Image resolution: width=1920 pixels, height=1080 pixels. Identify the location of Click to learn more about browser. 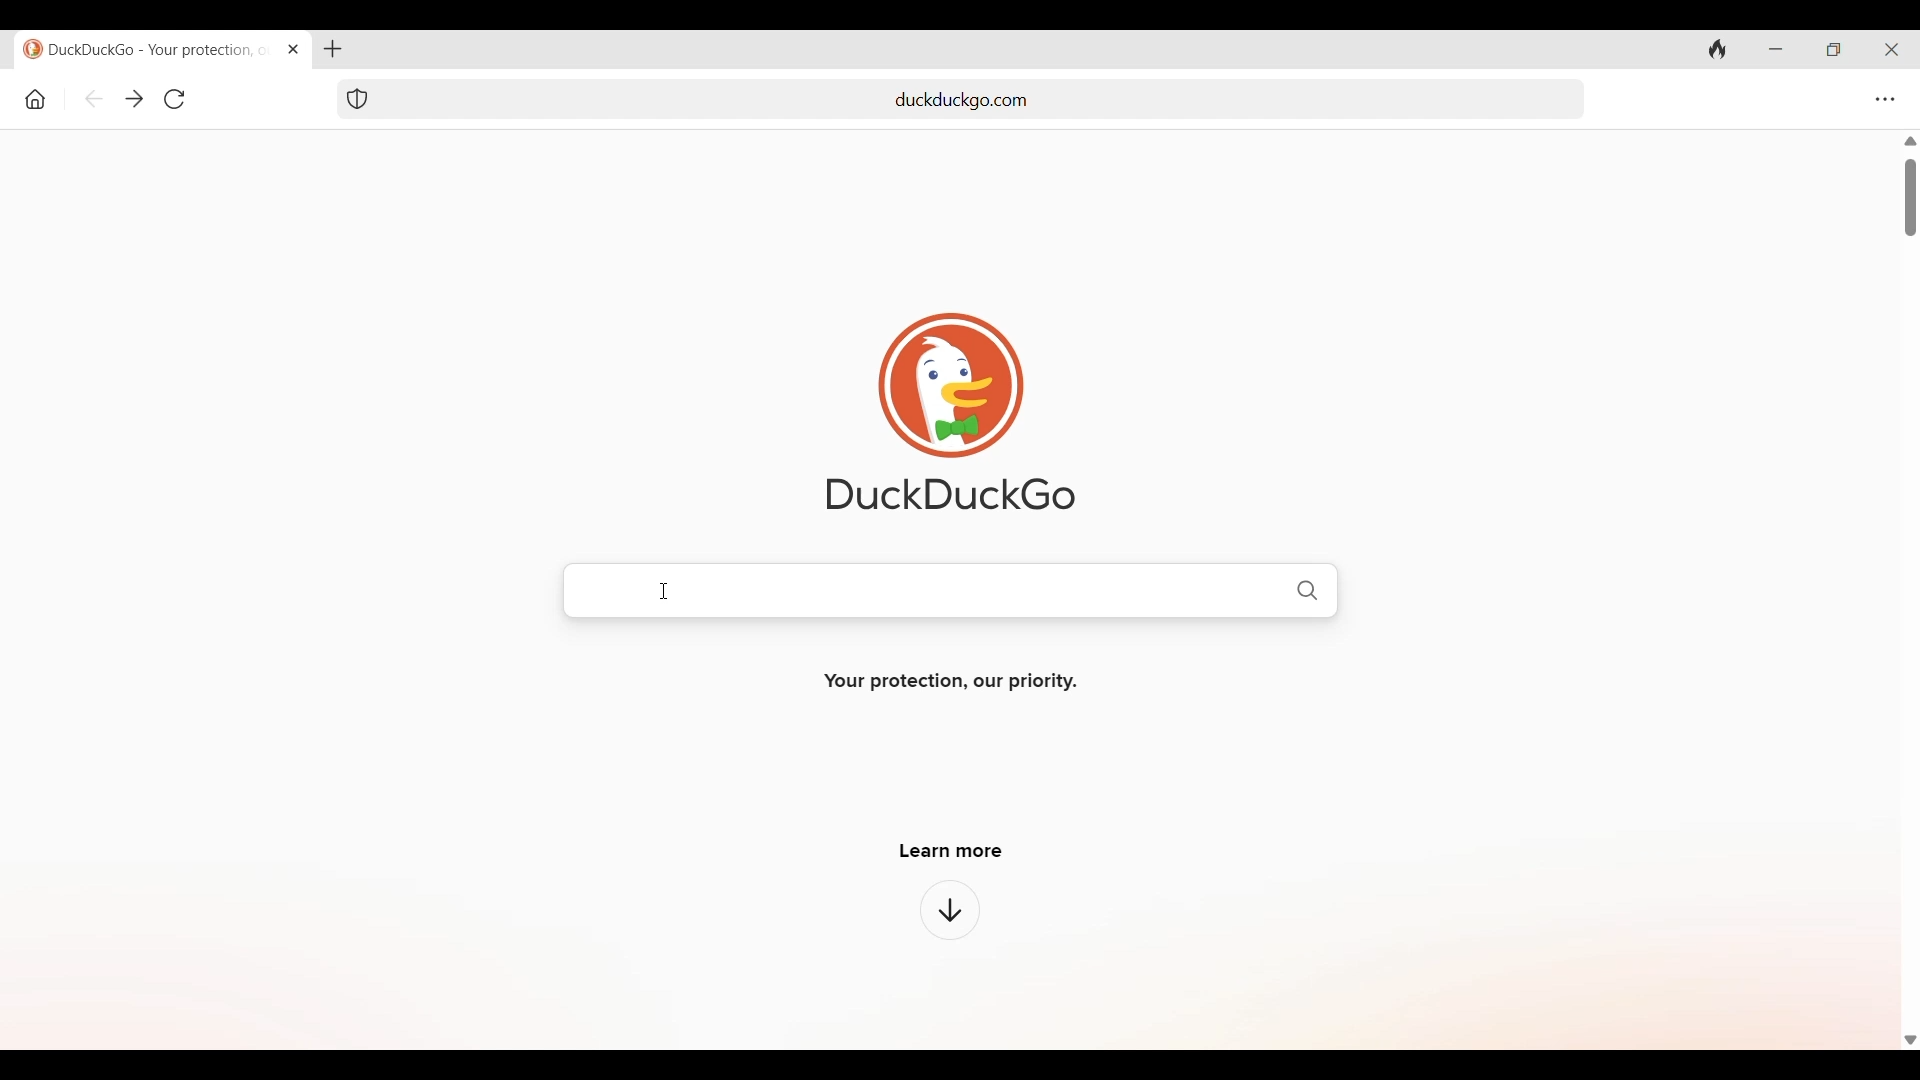
(950, 910).